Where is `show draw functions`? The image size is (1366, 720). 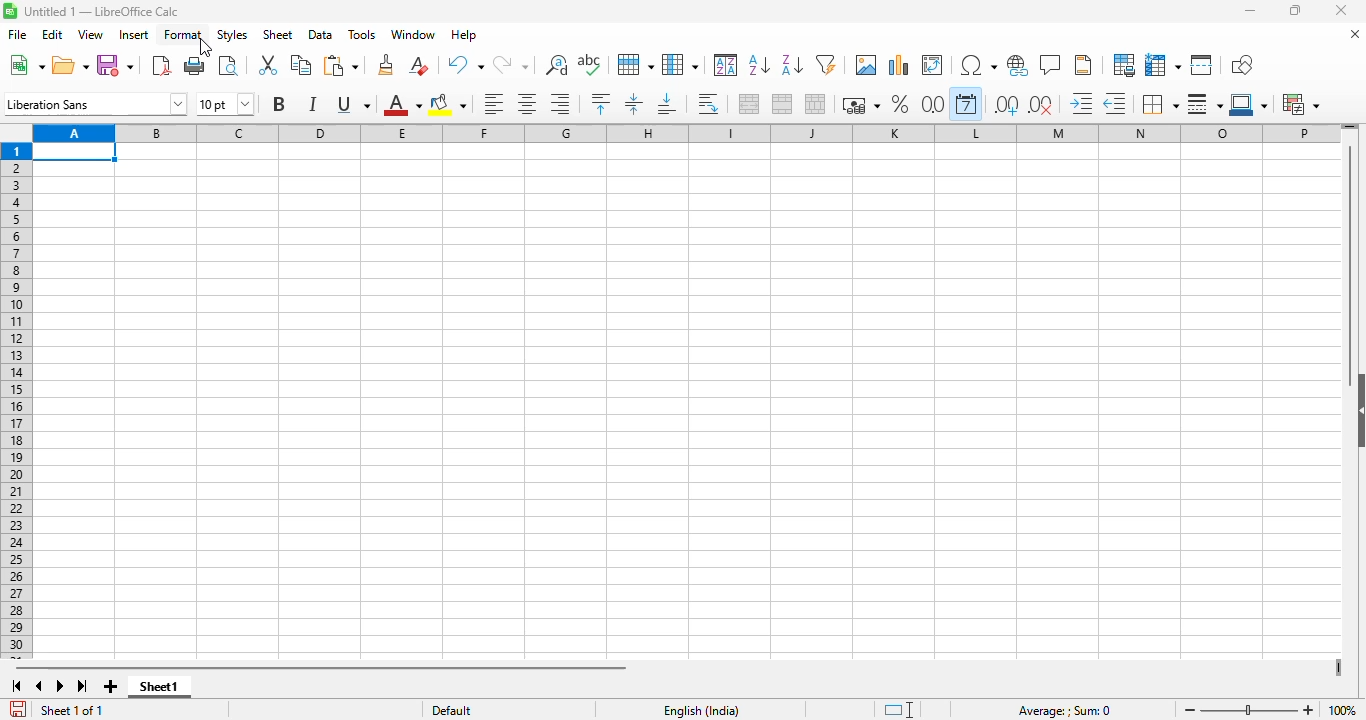 show draw functions is located at coordinates (1241, 66).